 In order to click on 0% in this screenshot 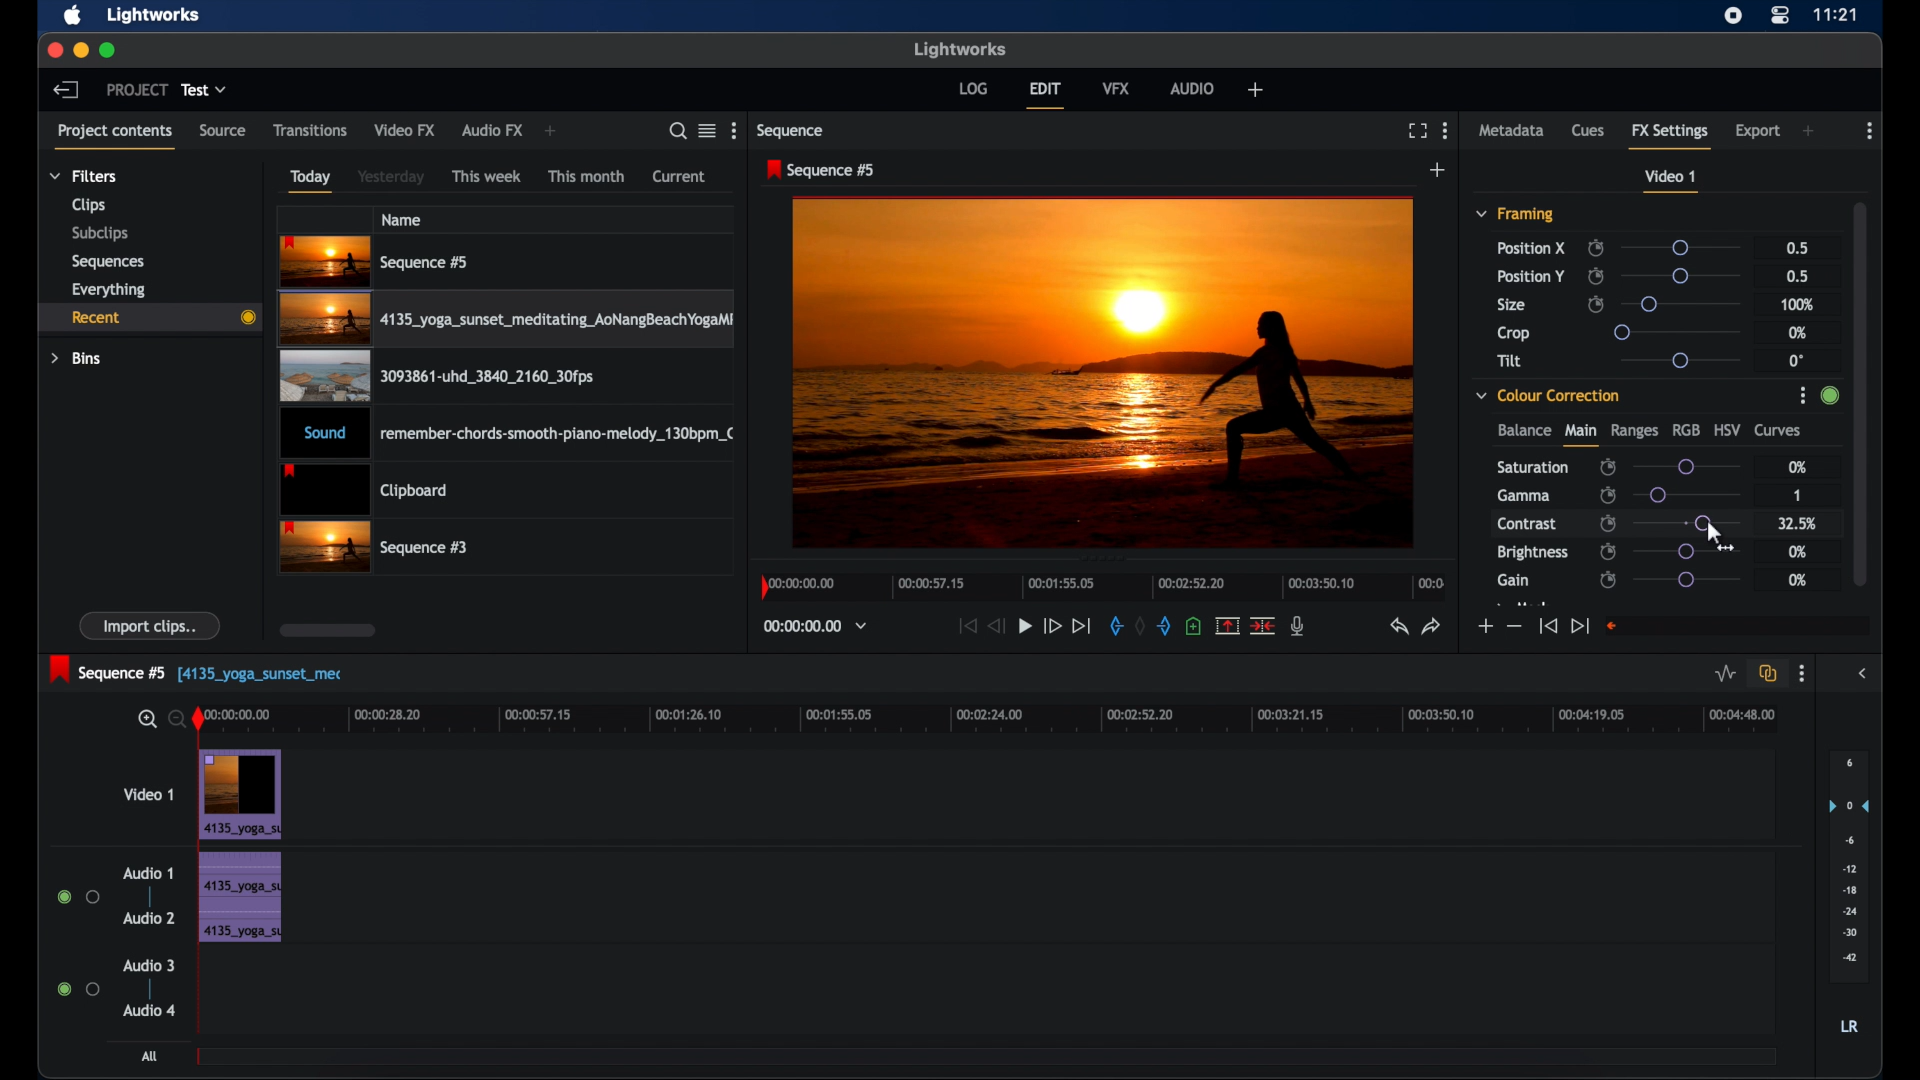, I will do `click(1795, 332)`.